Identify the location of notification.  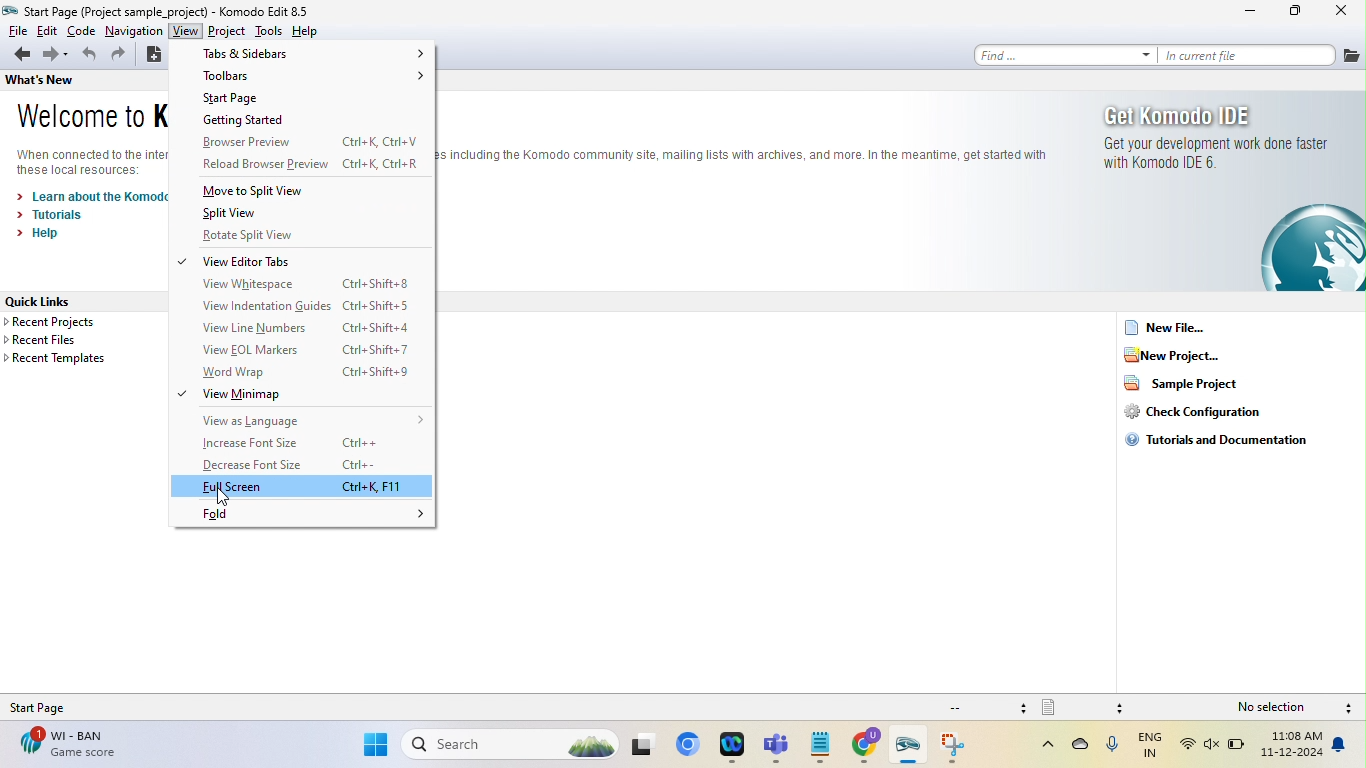
(1343, 746).